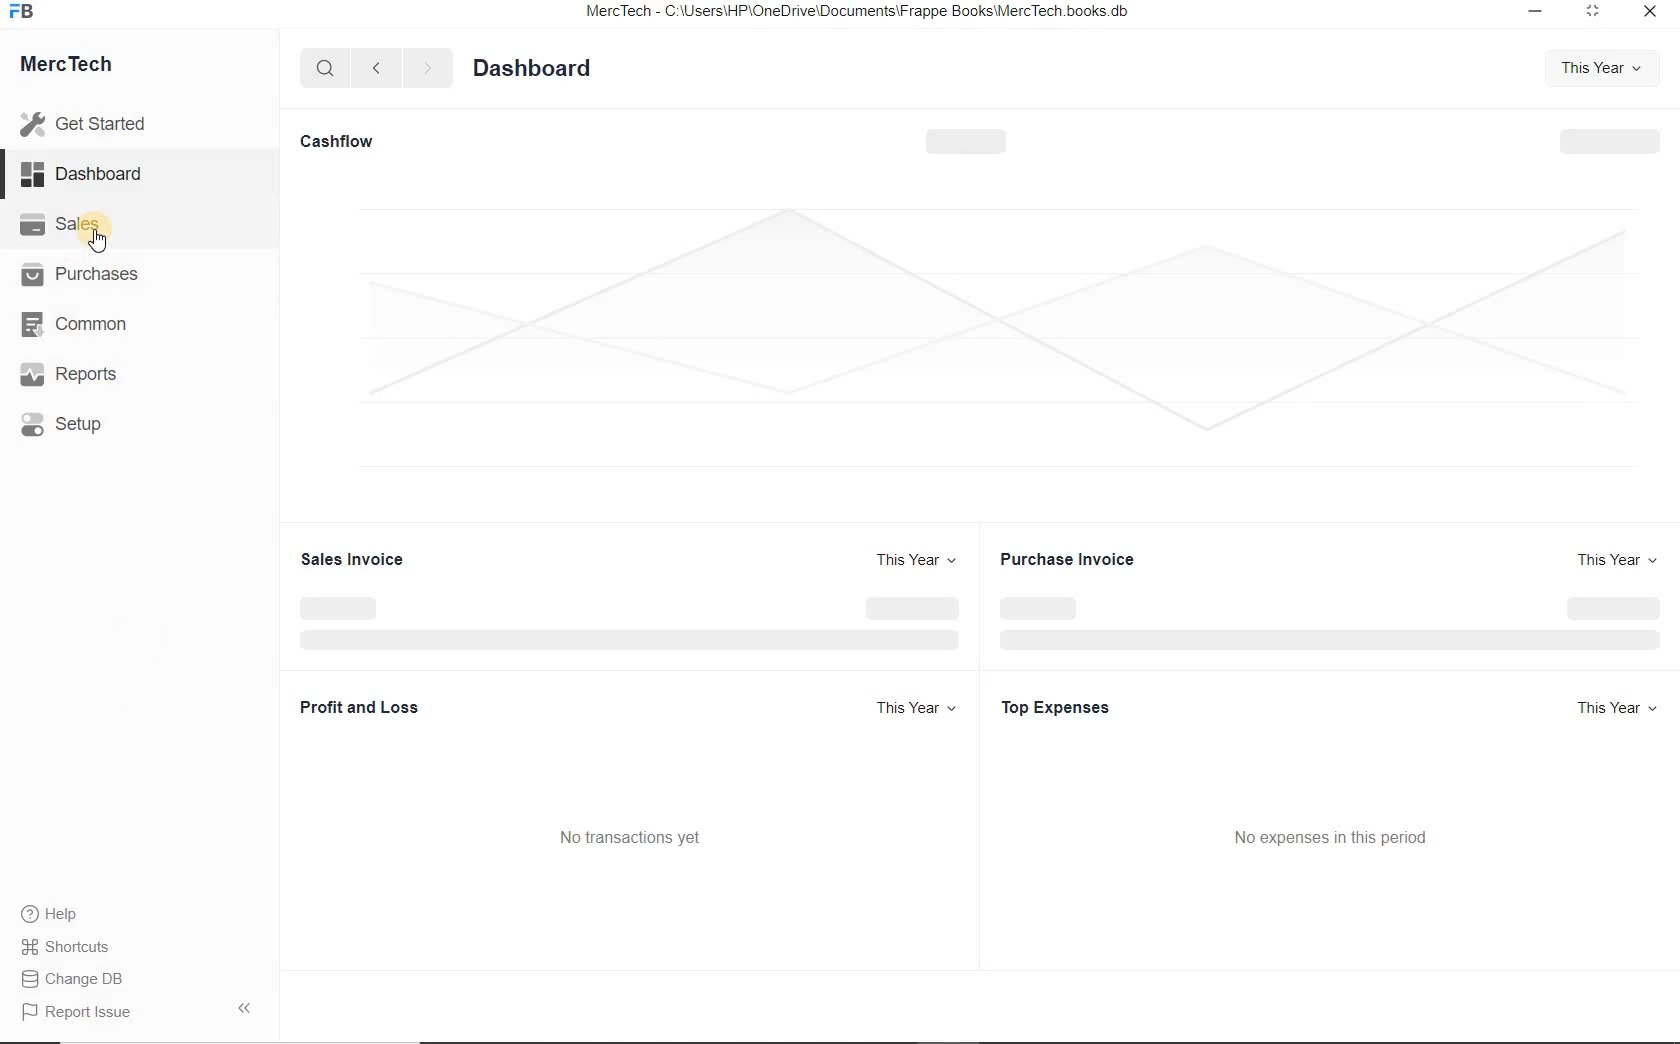 This screenshot has width=1680, height=1044. What do you see at coordinates (1063, 705) in the screenshot?
I see `Top Expenses` at bounding box center [1063, 705].